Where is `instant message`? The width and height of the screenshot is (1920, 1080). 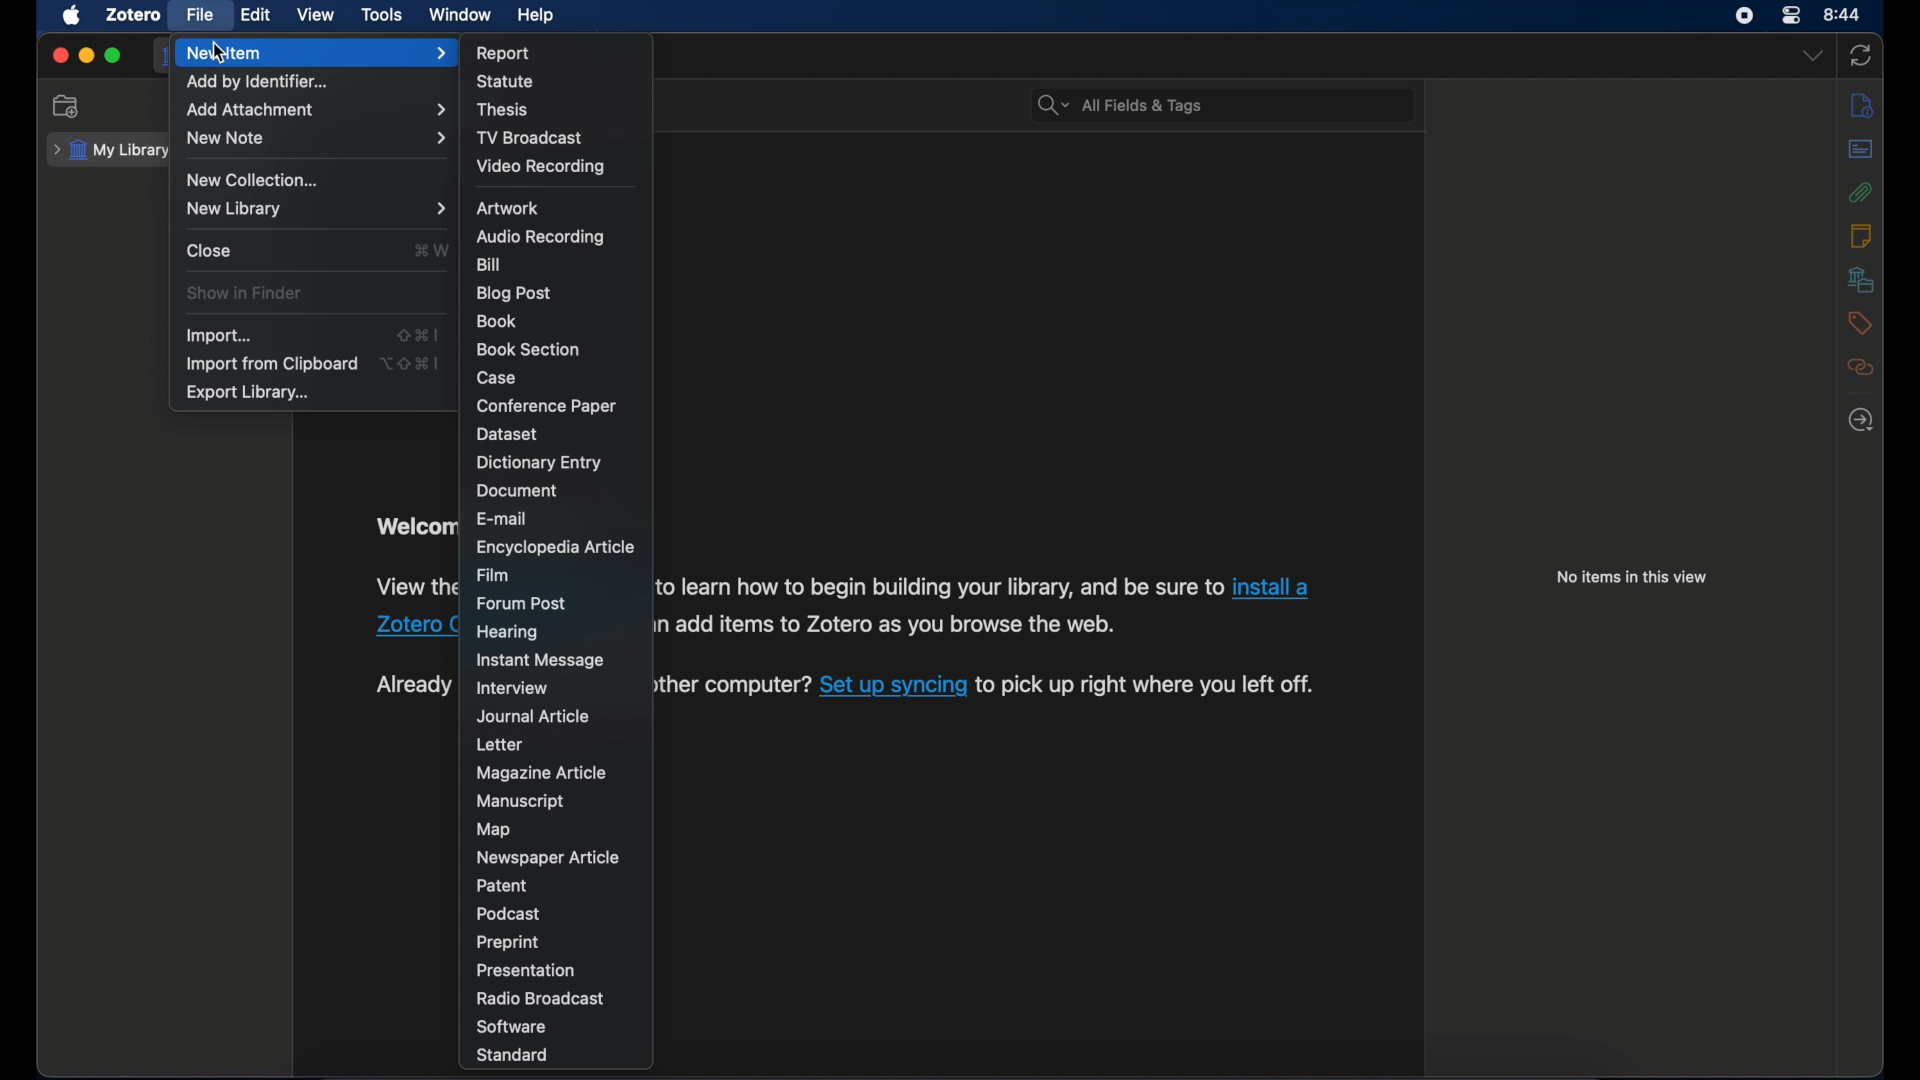 instant message is located at coordinates (538, 661).